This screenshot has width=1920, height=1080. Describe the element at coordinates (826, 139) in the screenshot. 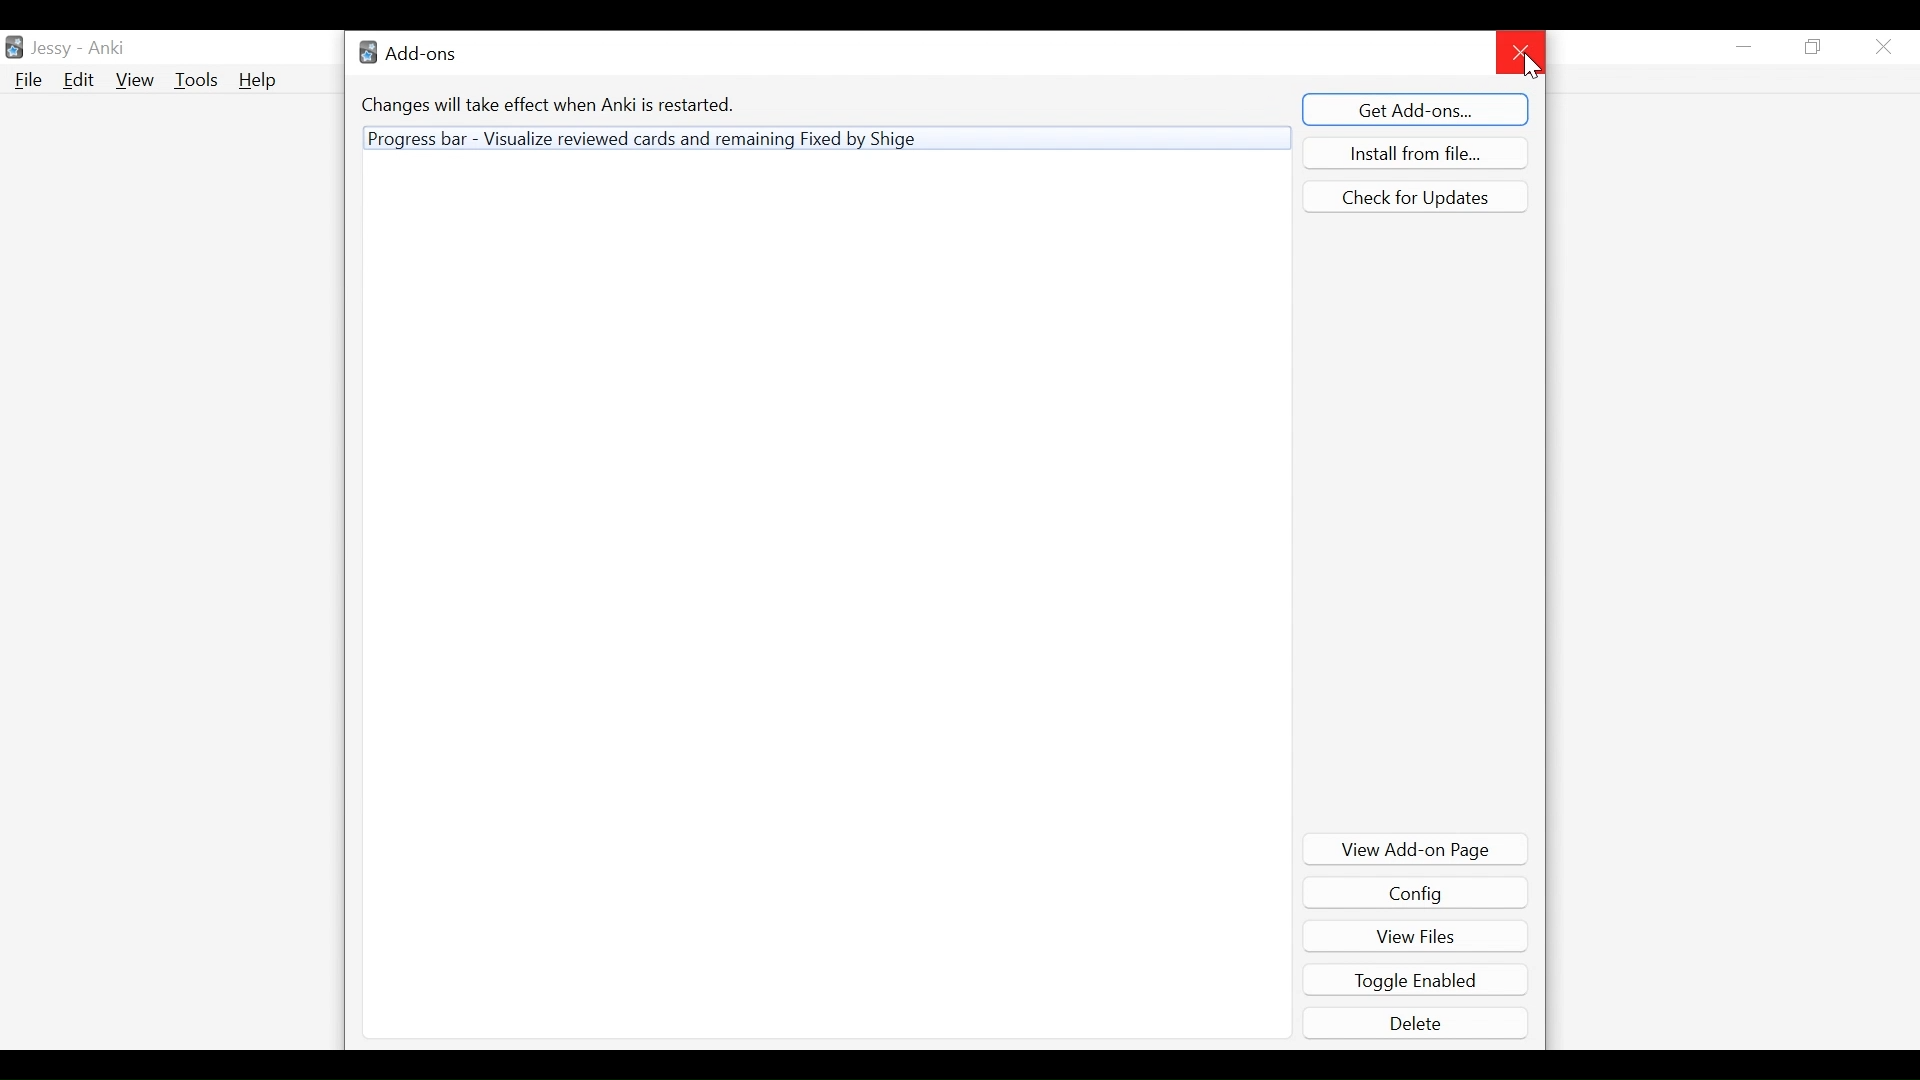

I see `Progress bar - Visualize reviewed cards and remaining Fixed by Shige` at that location.